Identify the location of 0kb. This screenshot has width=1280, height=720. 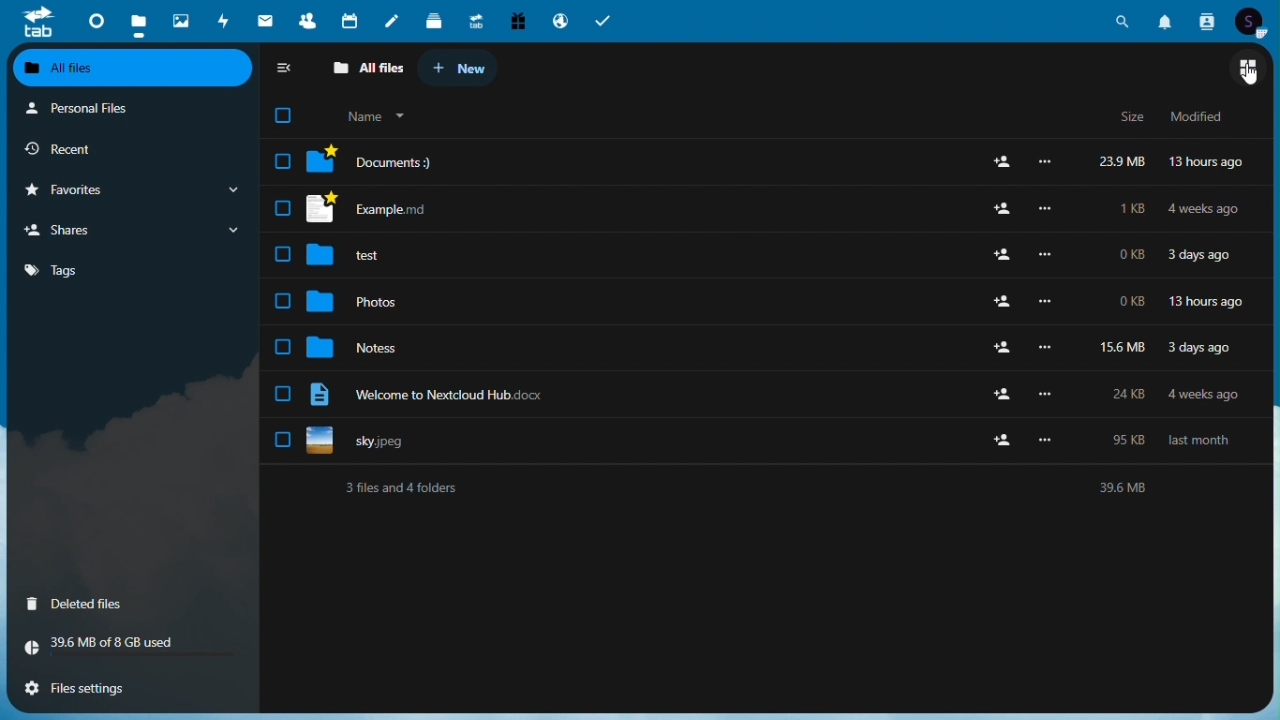
(1130, 301).